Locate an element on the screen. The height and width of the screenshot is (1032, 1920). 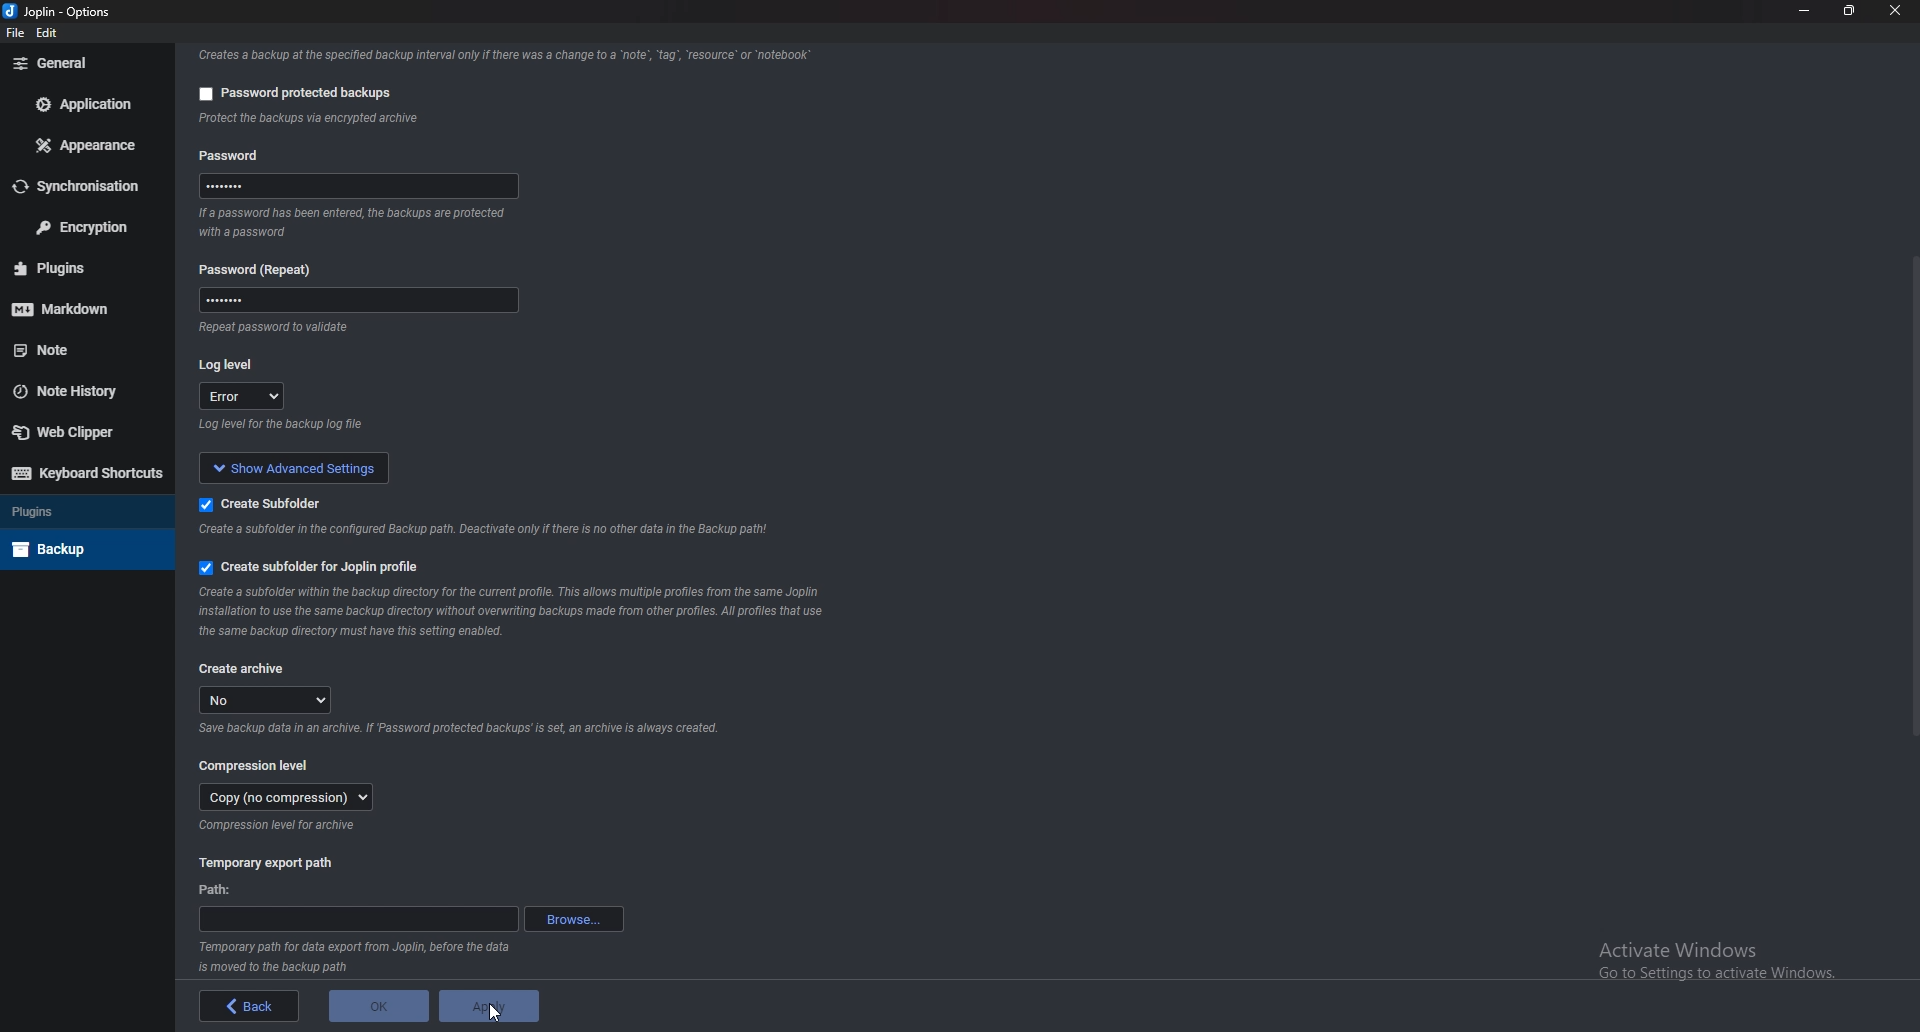
general is located at coordinates (81, 63).